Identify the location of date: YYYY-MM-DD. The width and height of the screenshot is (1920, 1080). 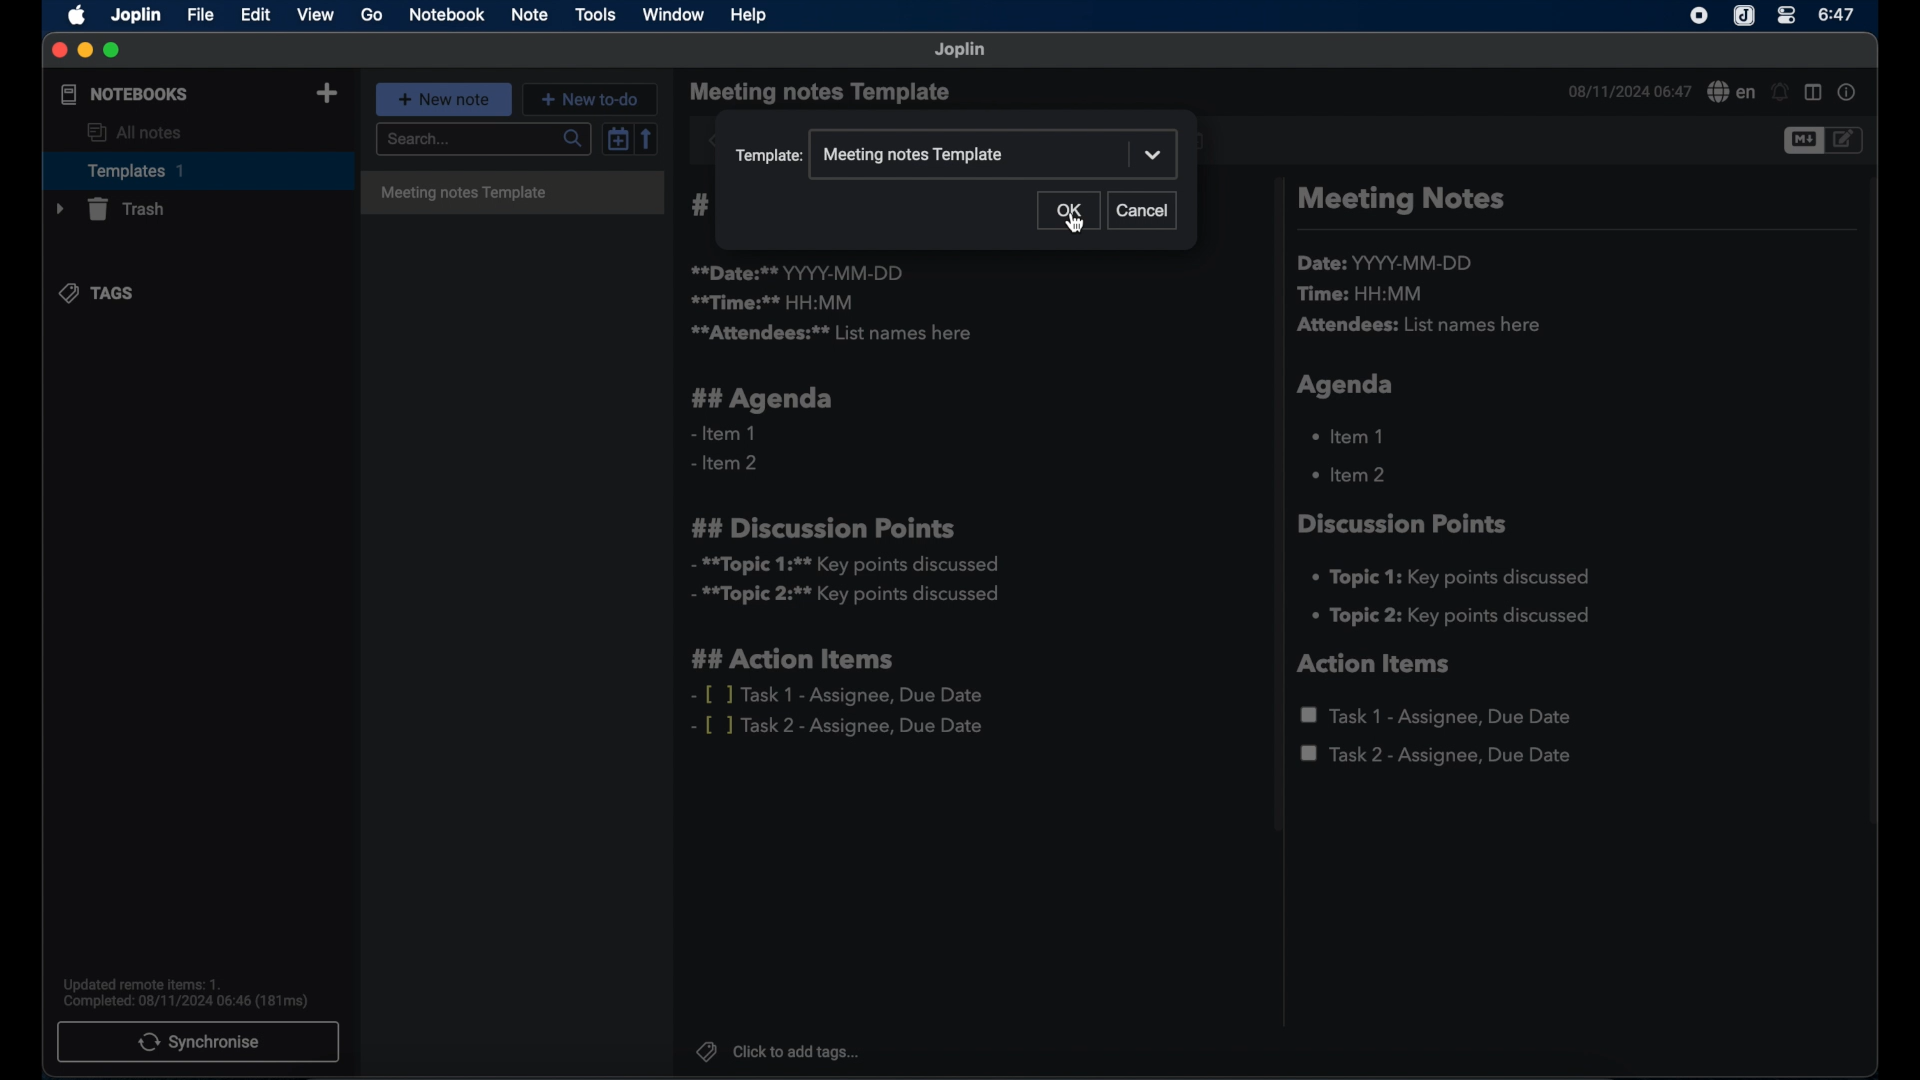
(1388, 263).